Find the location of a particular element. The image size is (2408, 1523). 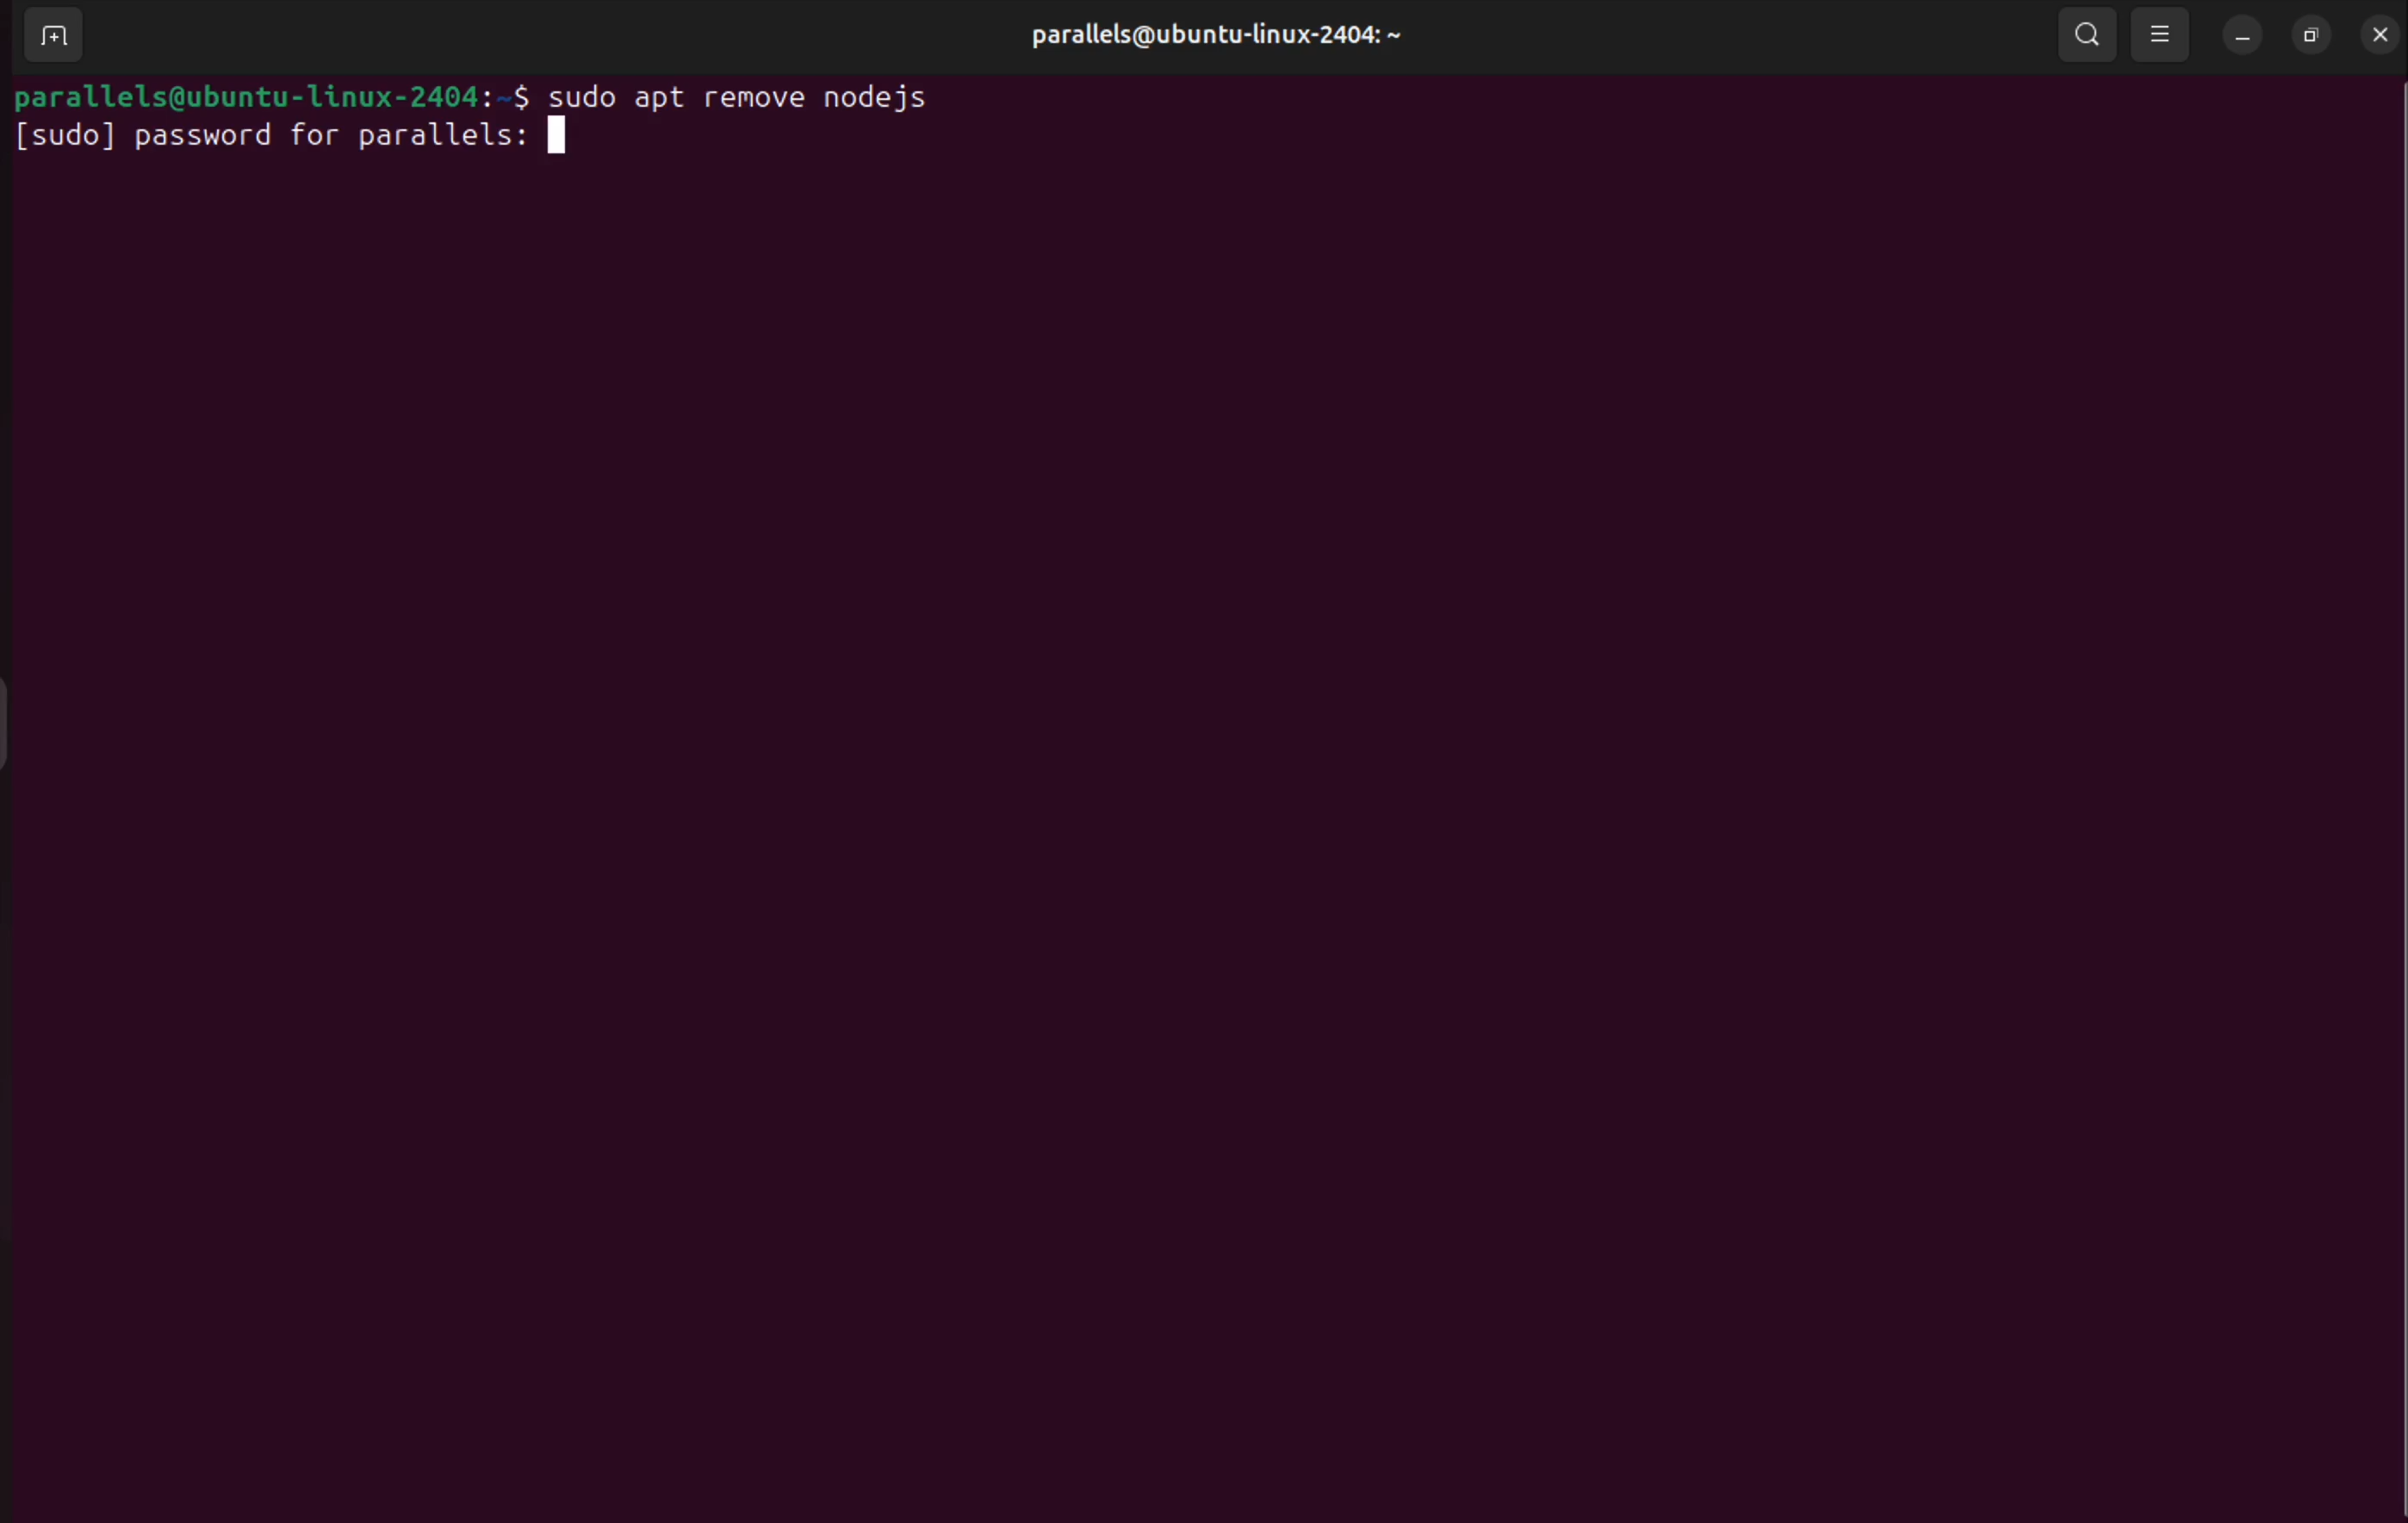

[sudo] password for parallels: is located at coordinates (312, 144).